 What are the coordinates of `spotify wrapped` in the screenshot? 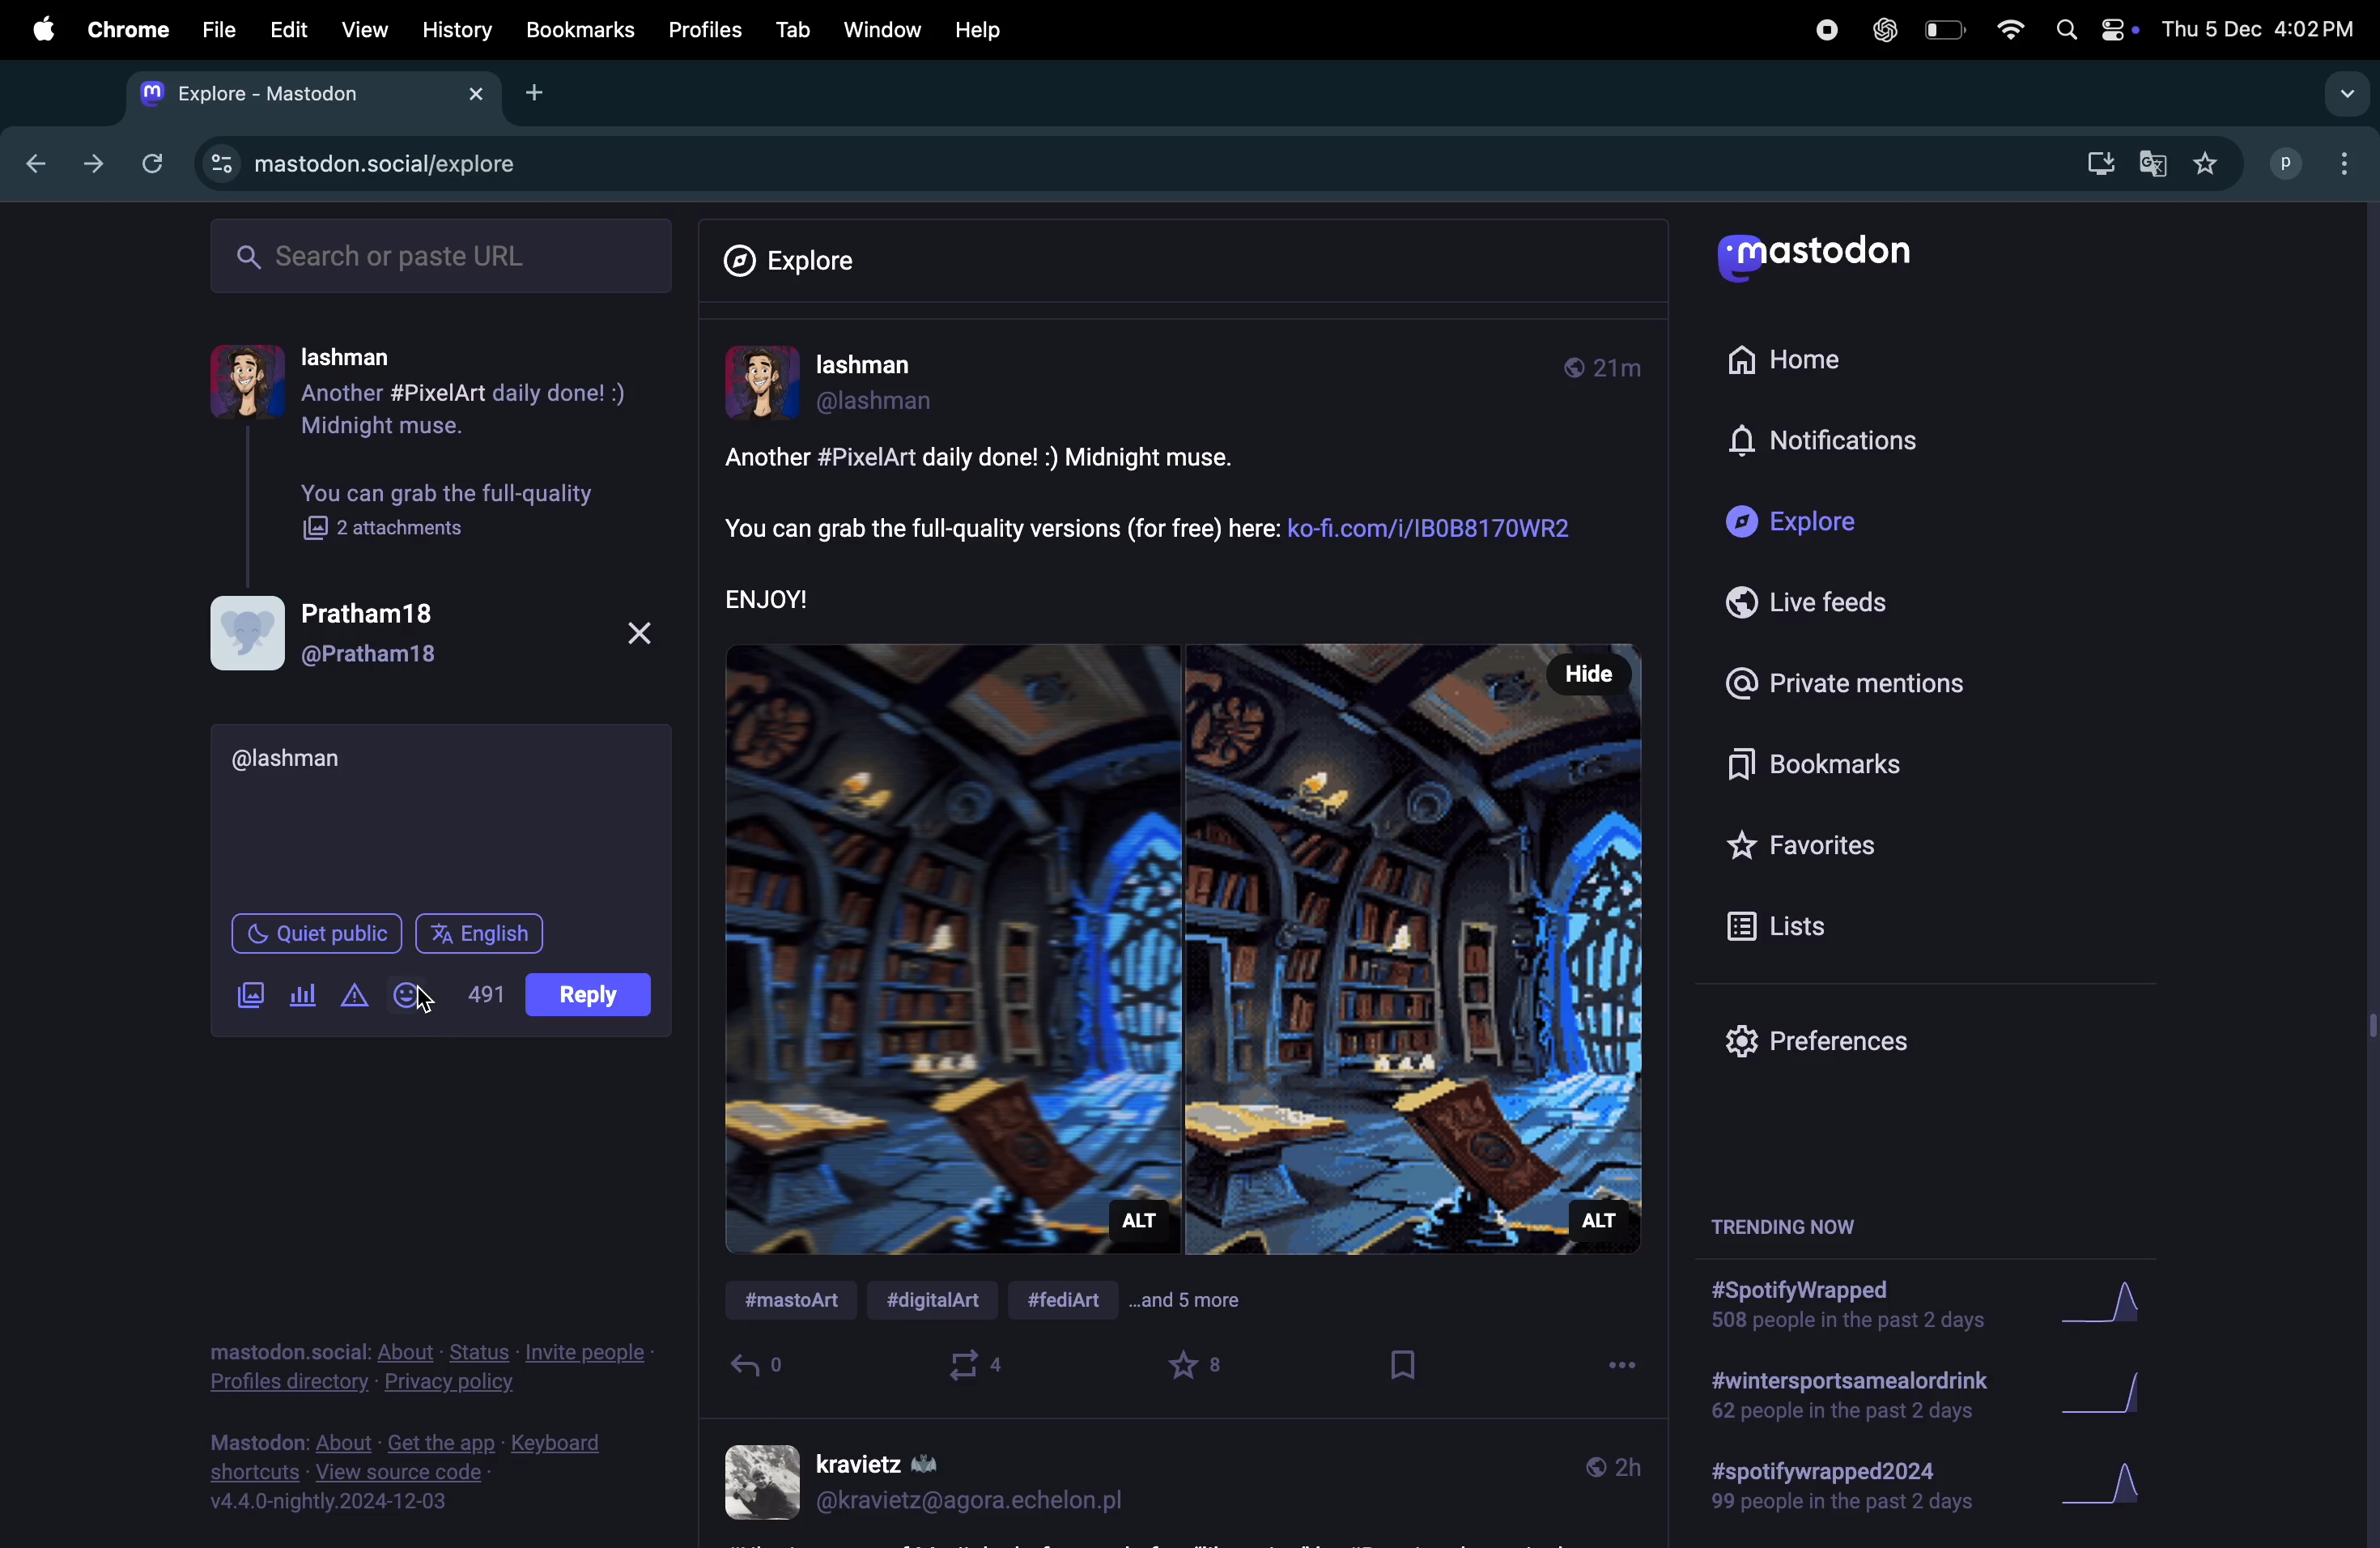 It's located at (1846, 1310).